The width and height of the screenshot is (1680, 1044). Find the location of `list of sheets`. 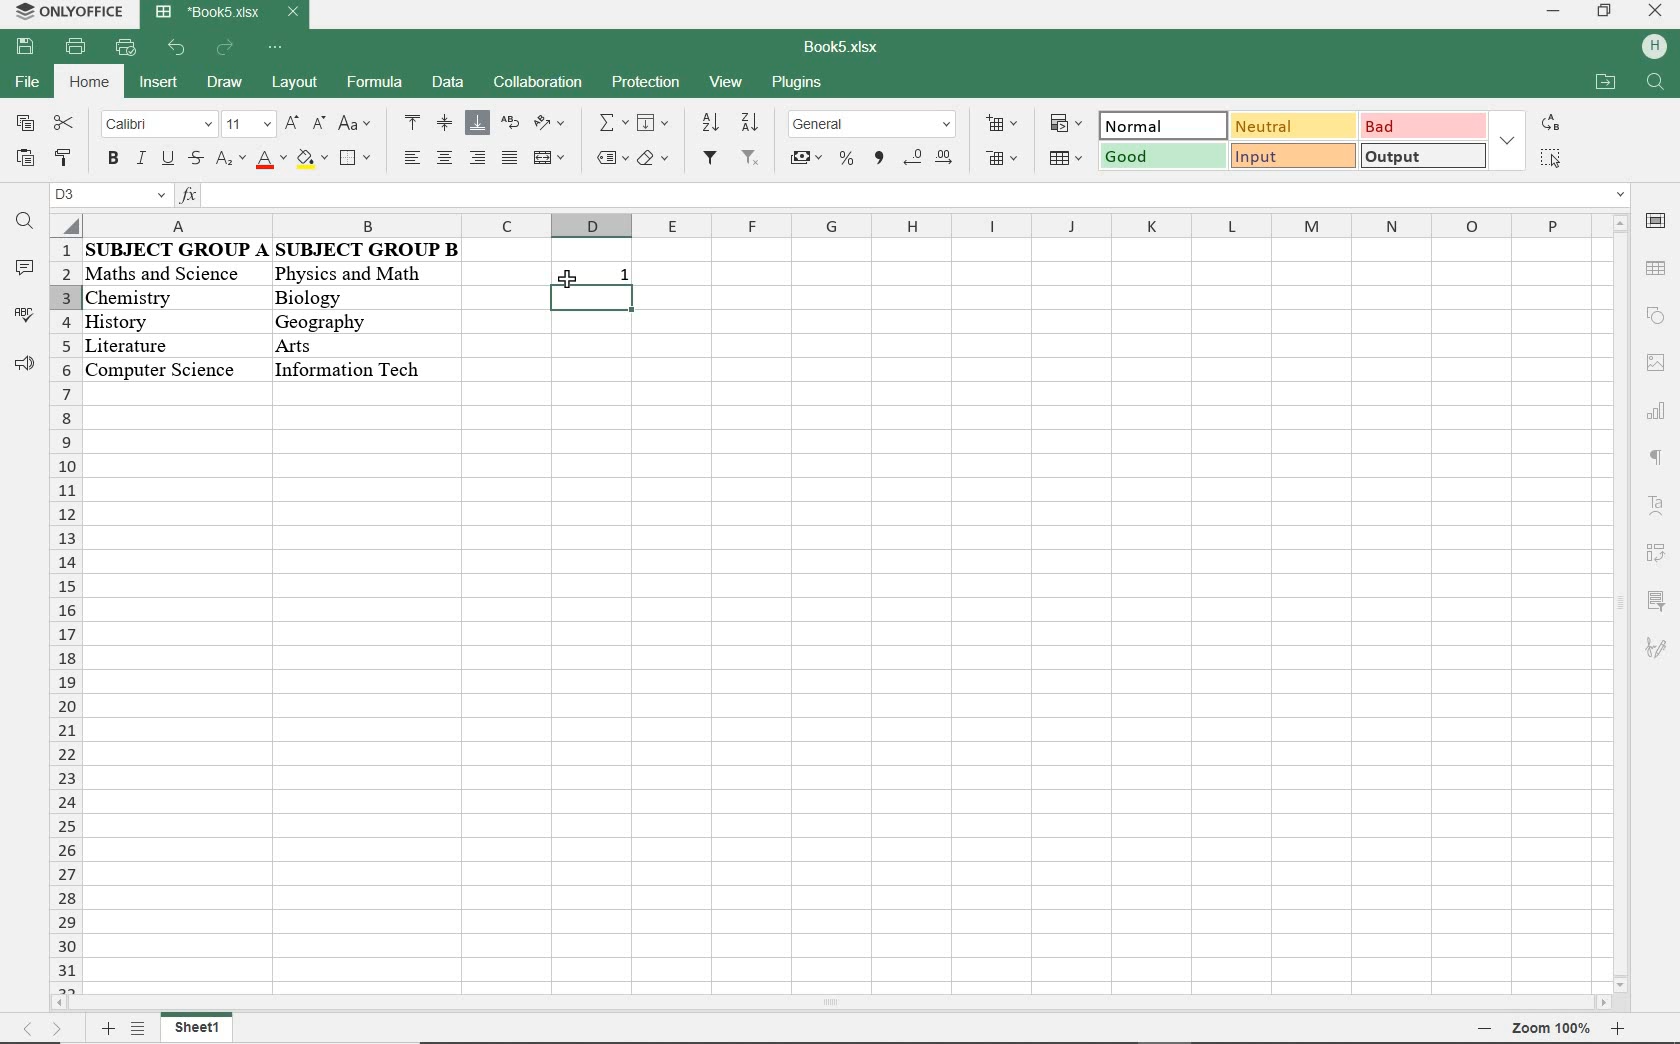

list of sheets is located at coordinates (139, 1030).